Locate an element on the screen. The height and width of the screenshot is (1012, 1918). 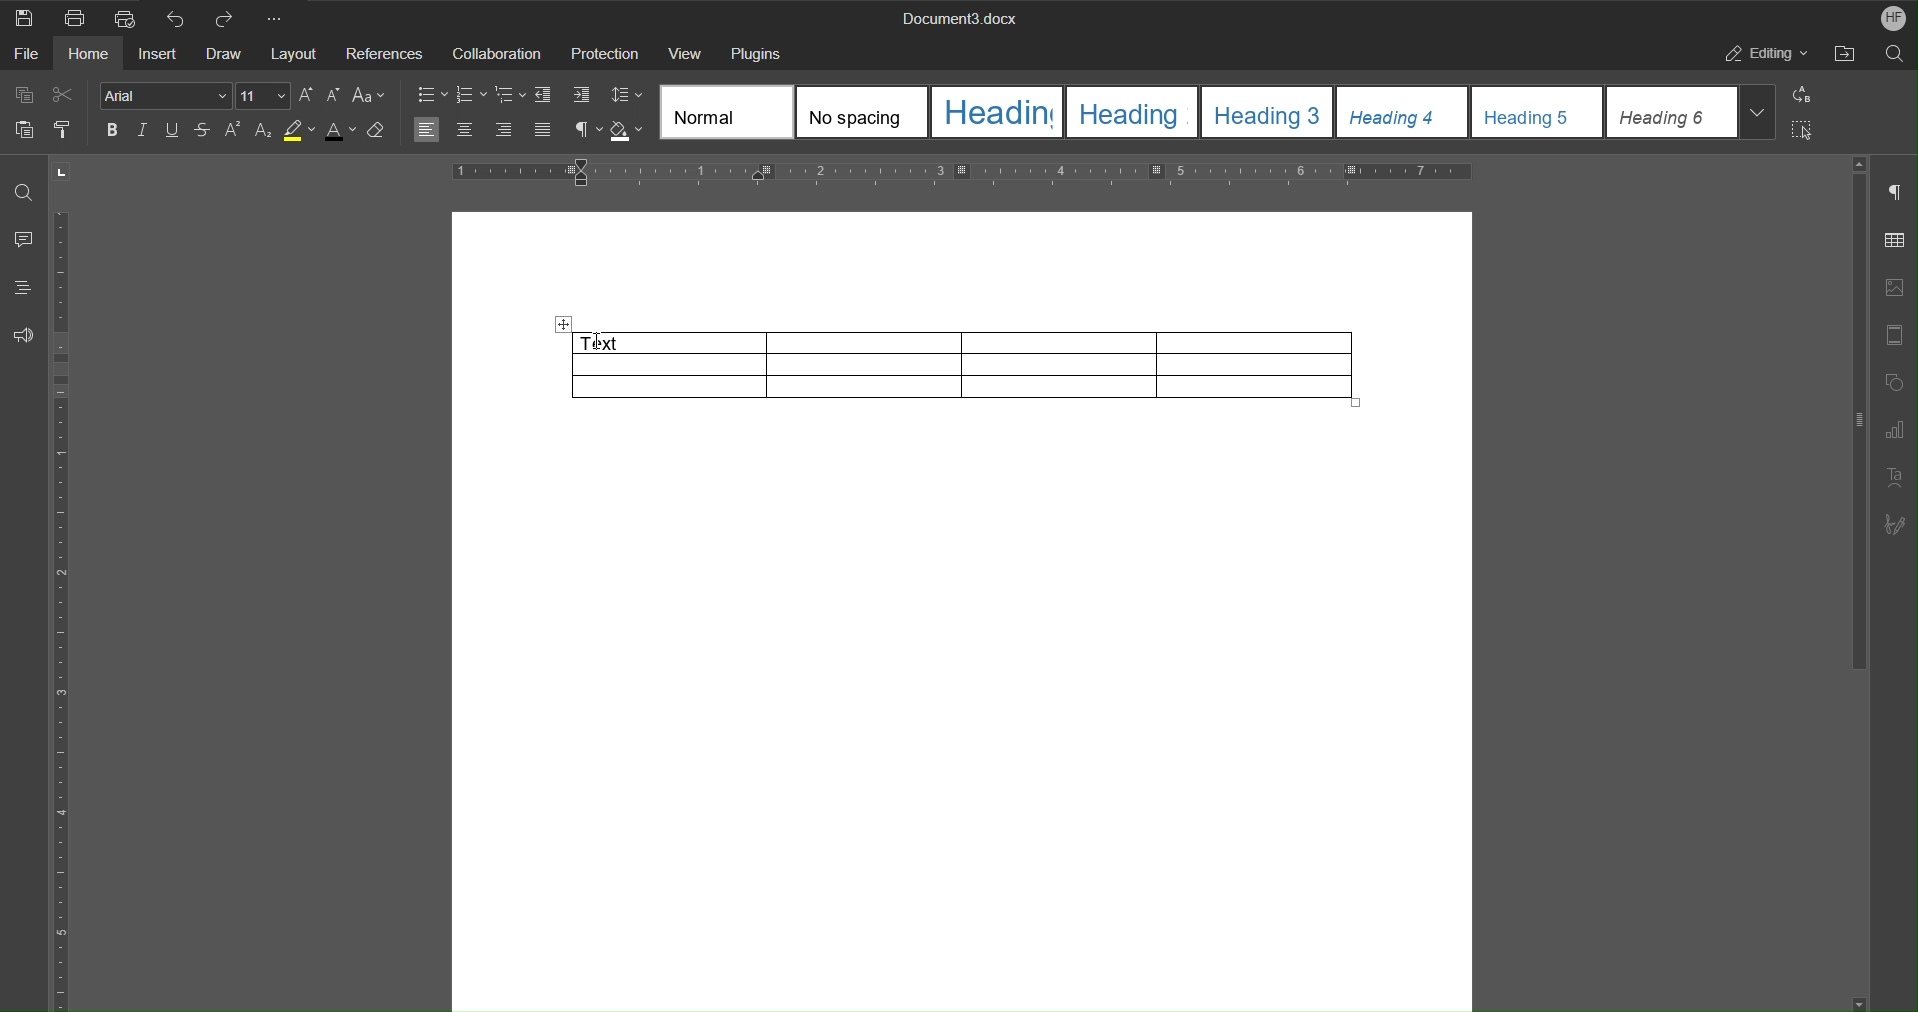
Replace is located at coordinates (1806, 96).